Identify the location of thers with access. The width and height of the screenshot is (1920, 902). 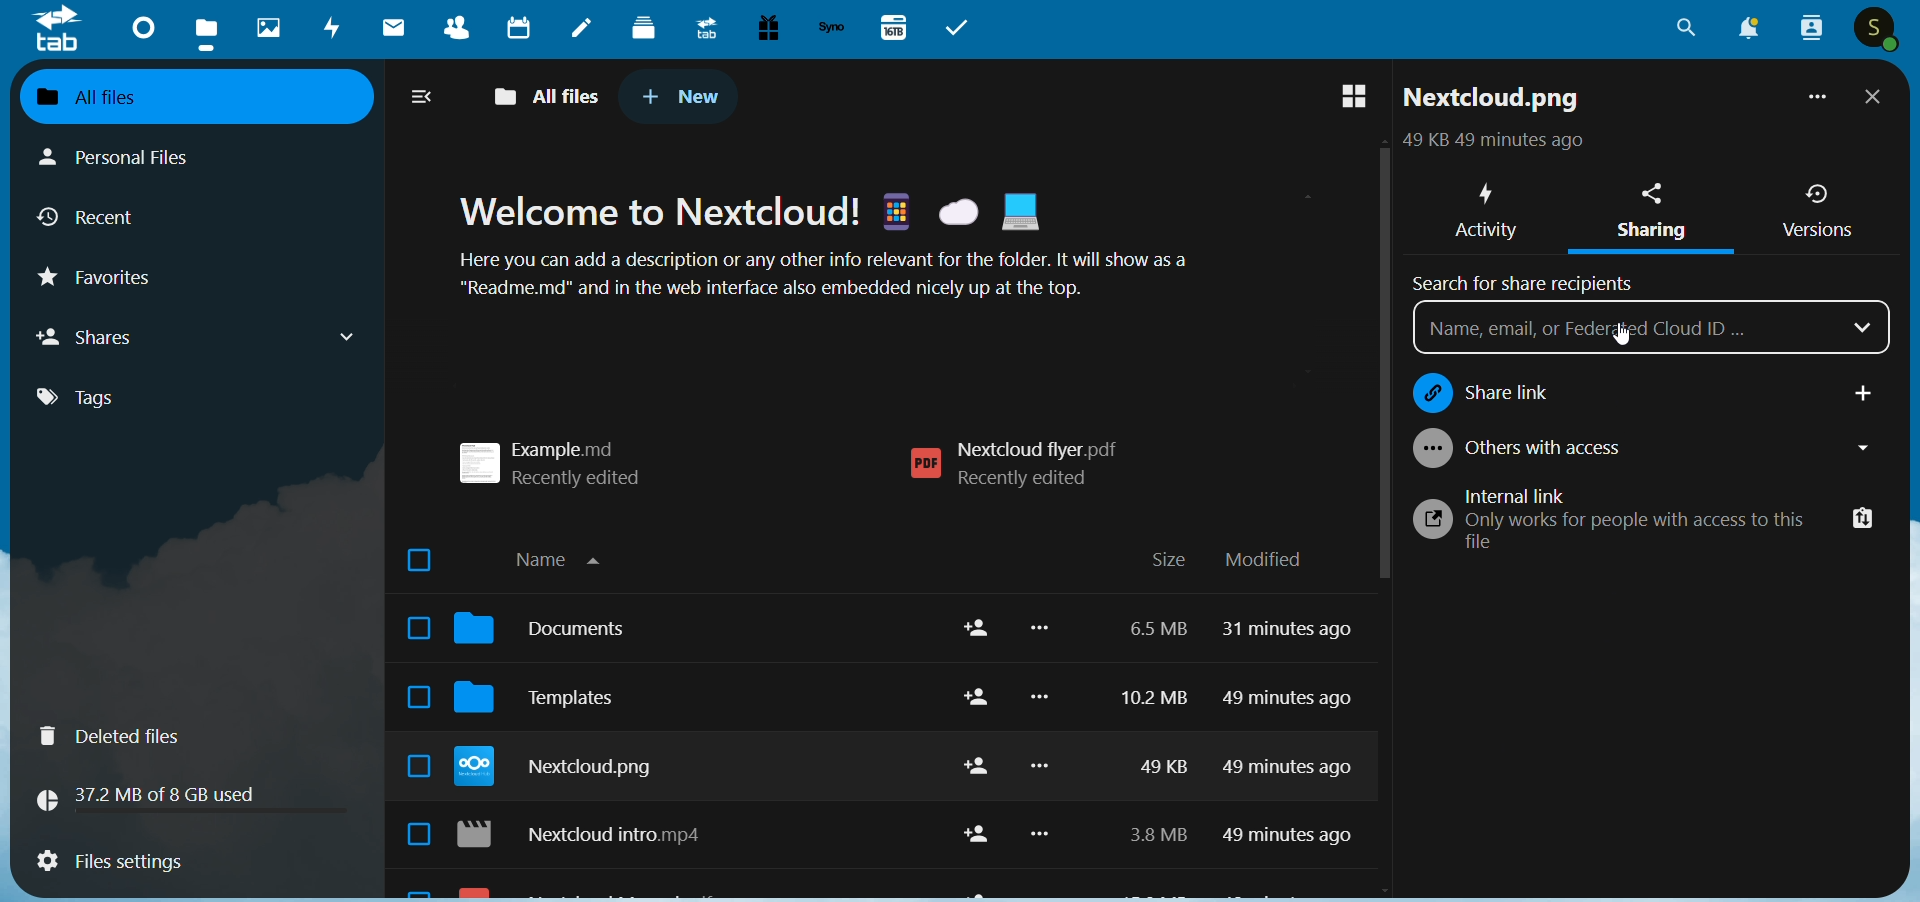
(1643, 450).